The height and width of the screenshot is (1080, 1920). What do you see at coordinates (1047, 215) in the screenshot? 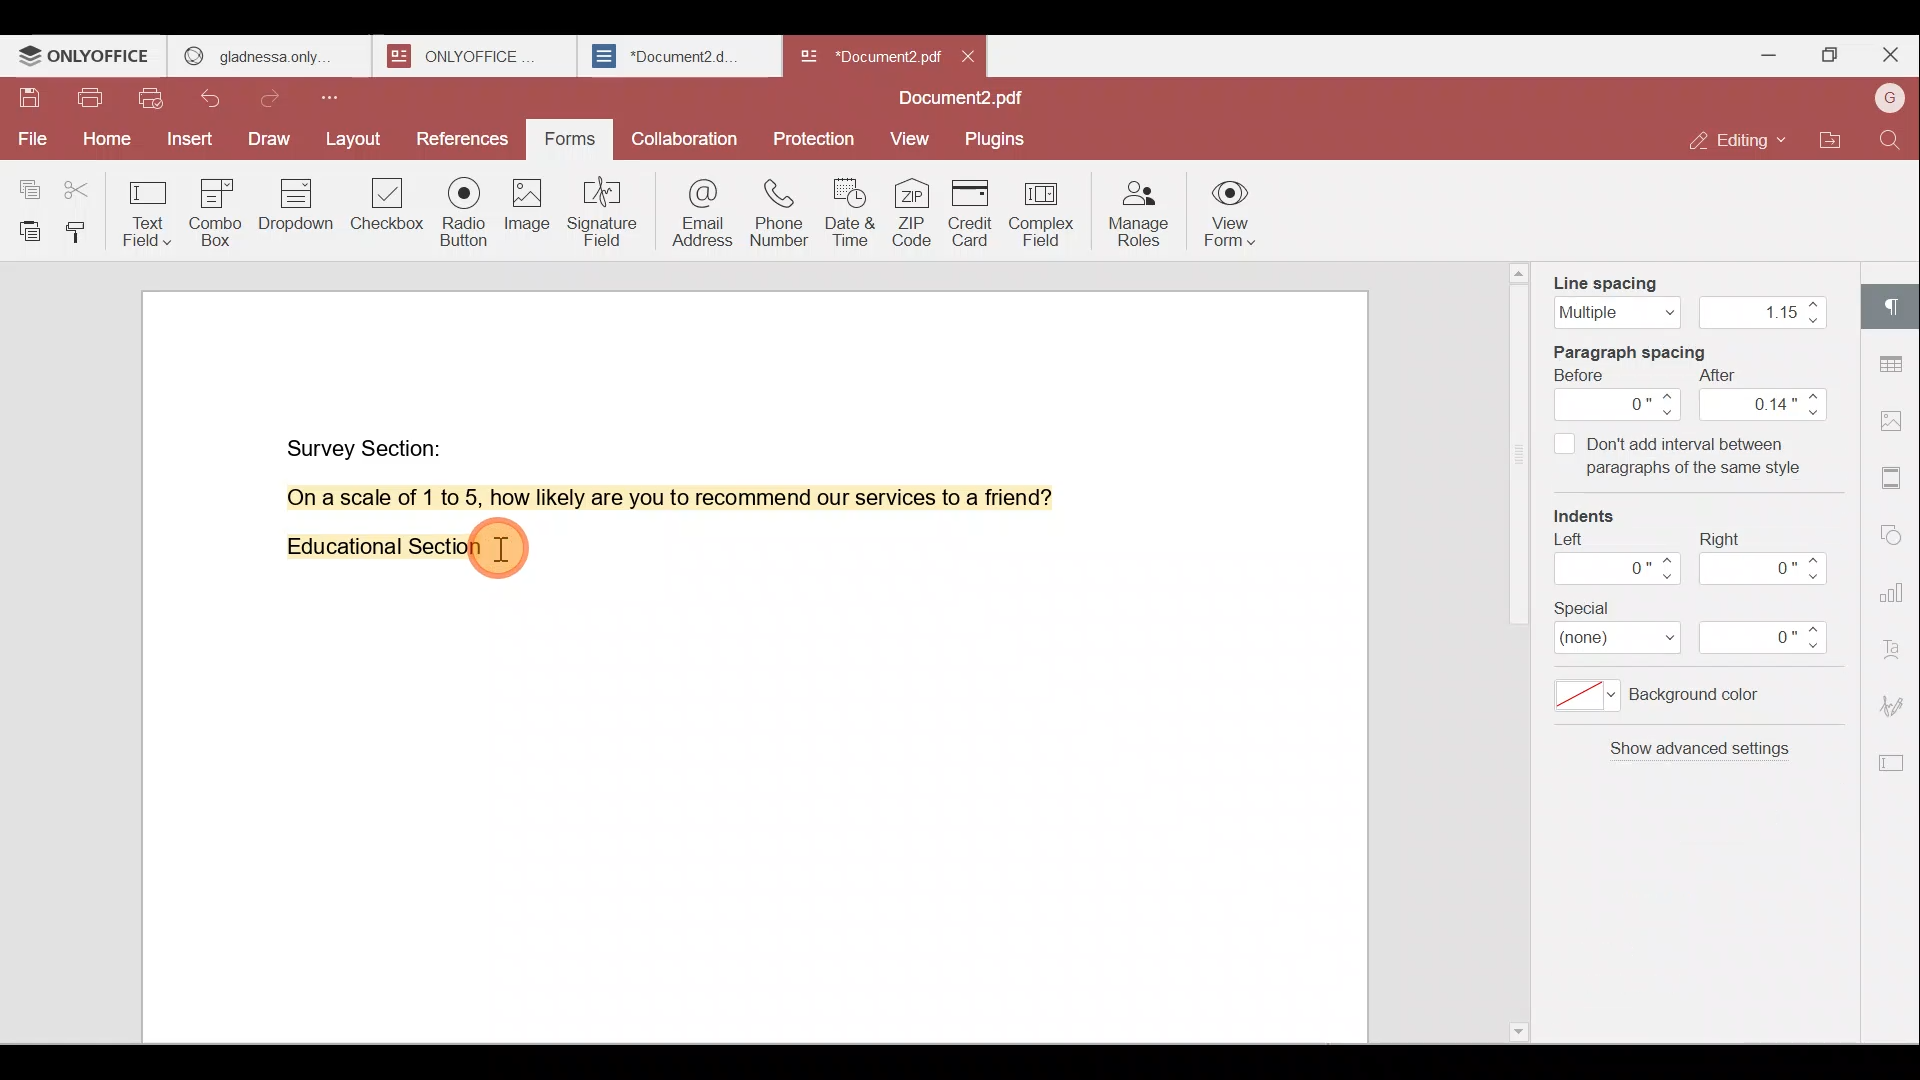
I see `Complex field` at bounding box center [1047, 215].